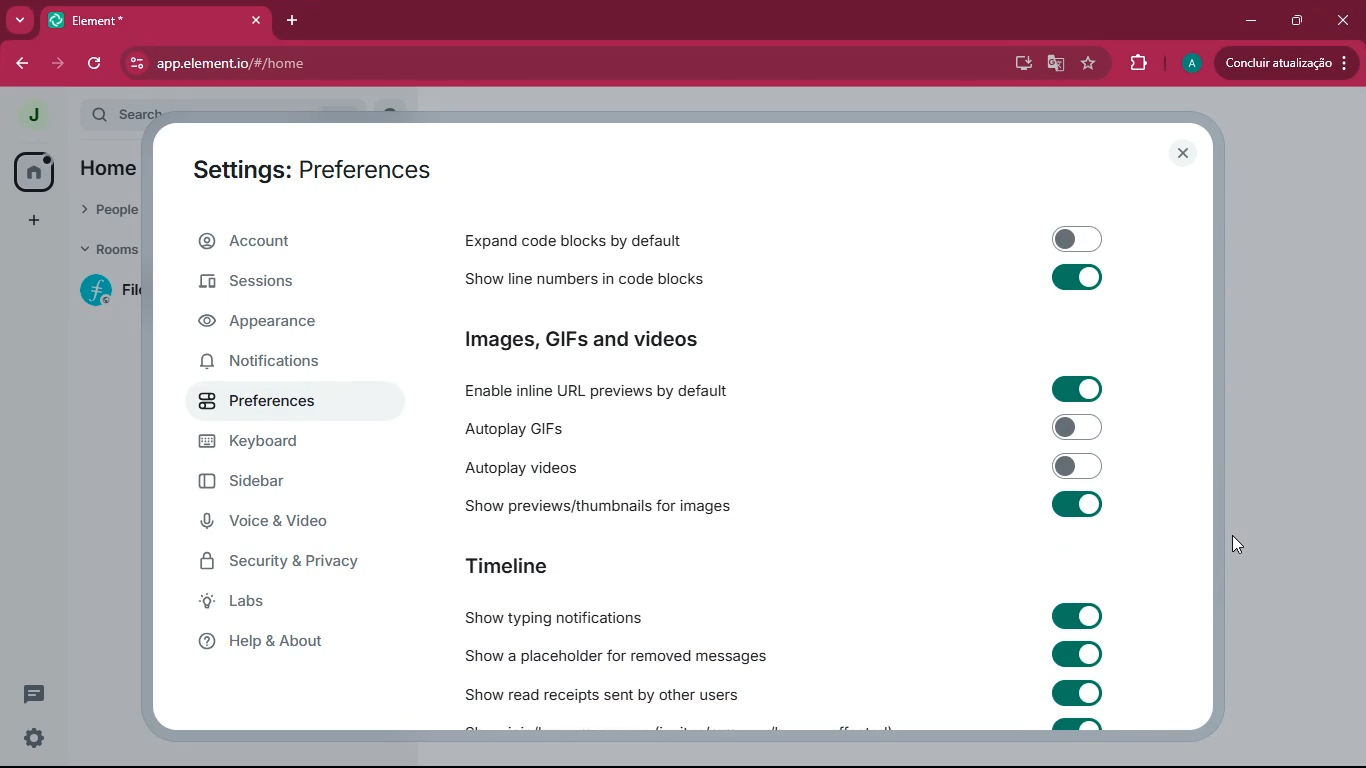 The width and height of the screenshot is (1366, 768). I want to click on toggle on/off, so click(1077, 504).